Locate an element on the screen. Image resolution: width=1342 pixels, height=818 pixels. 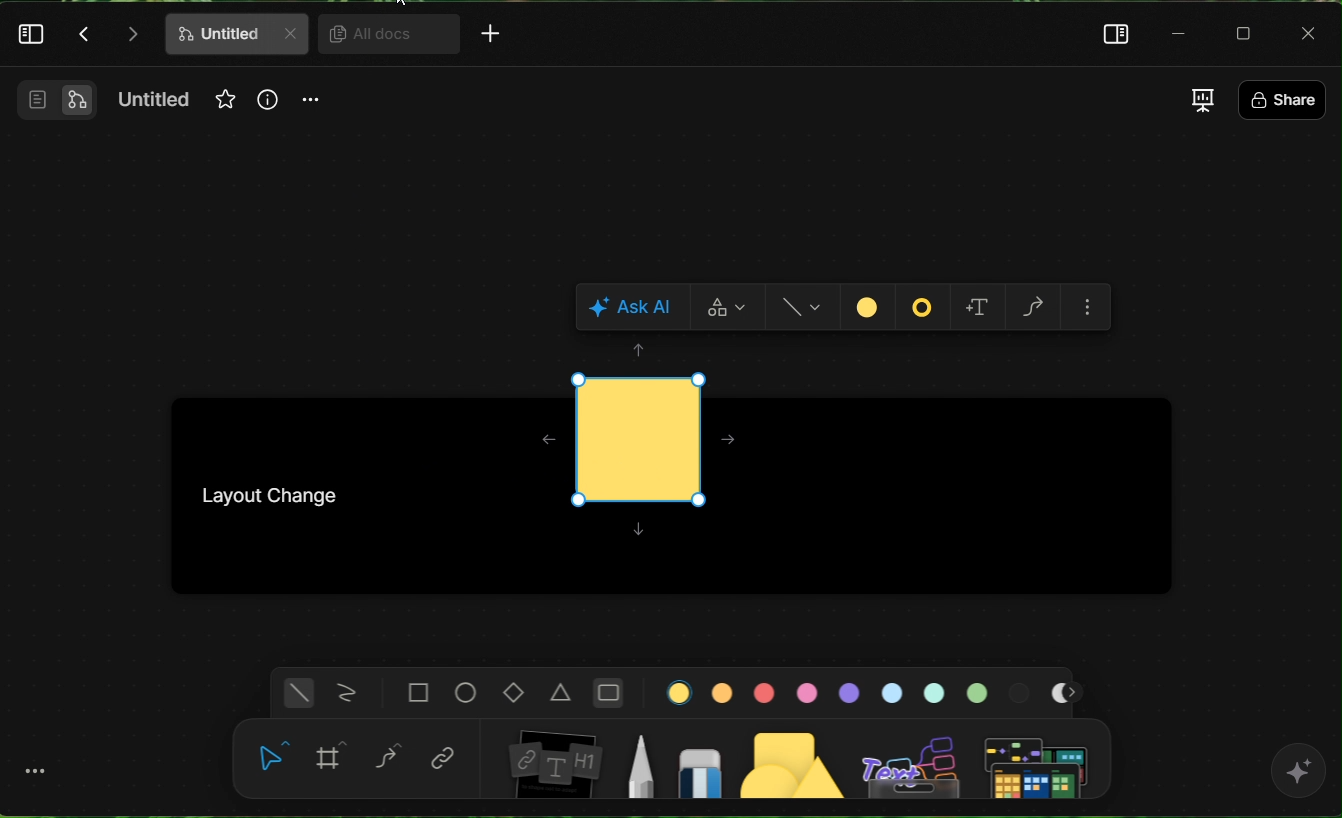
minimize is located at coordinates (1180, 33).